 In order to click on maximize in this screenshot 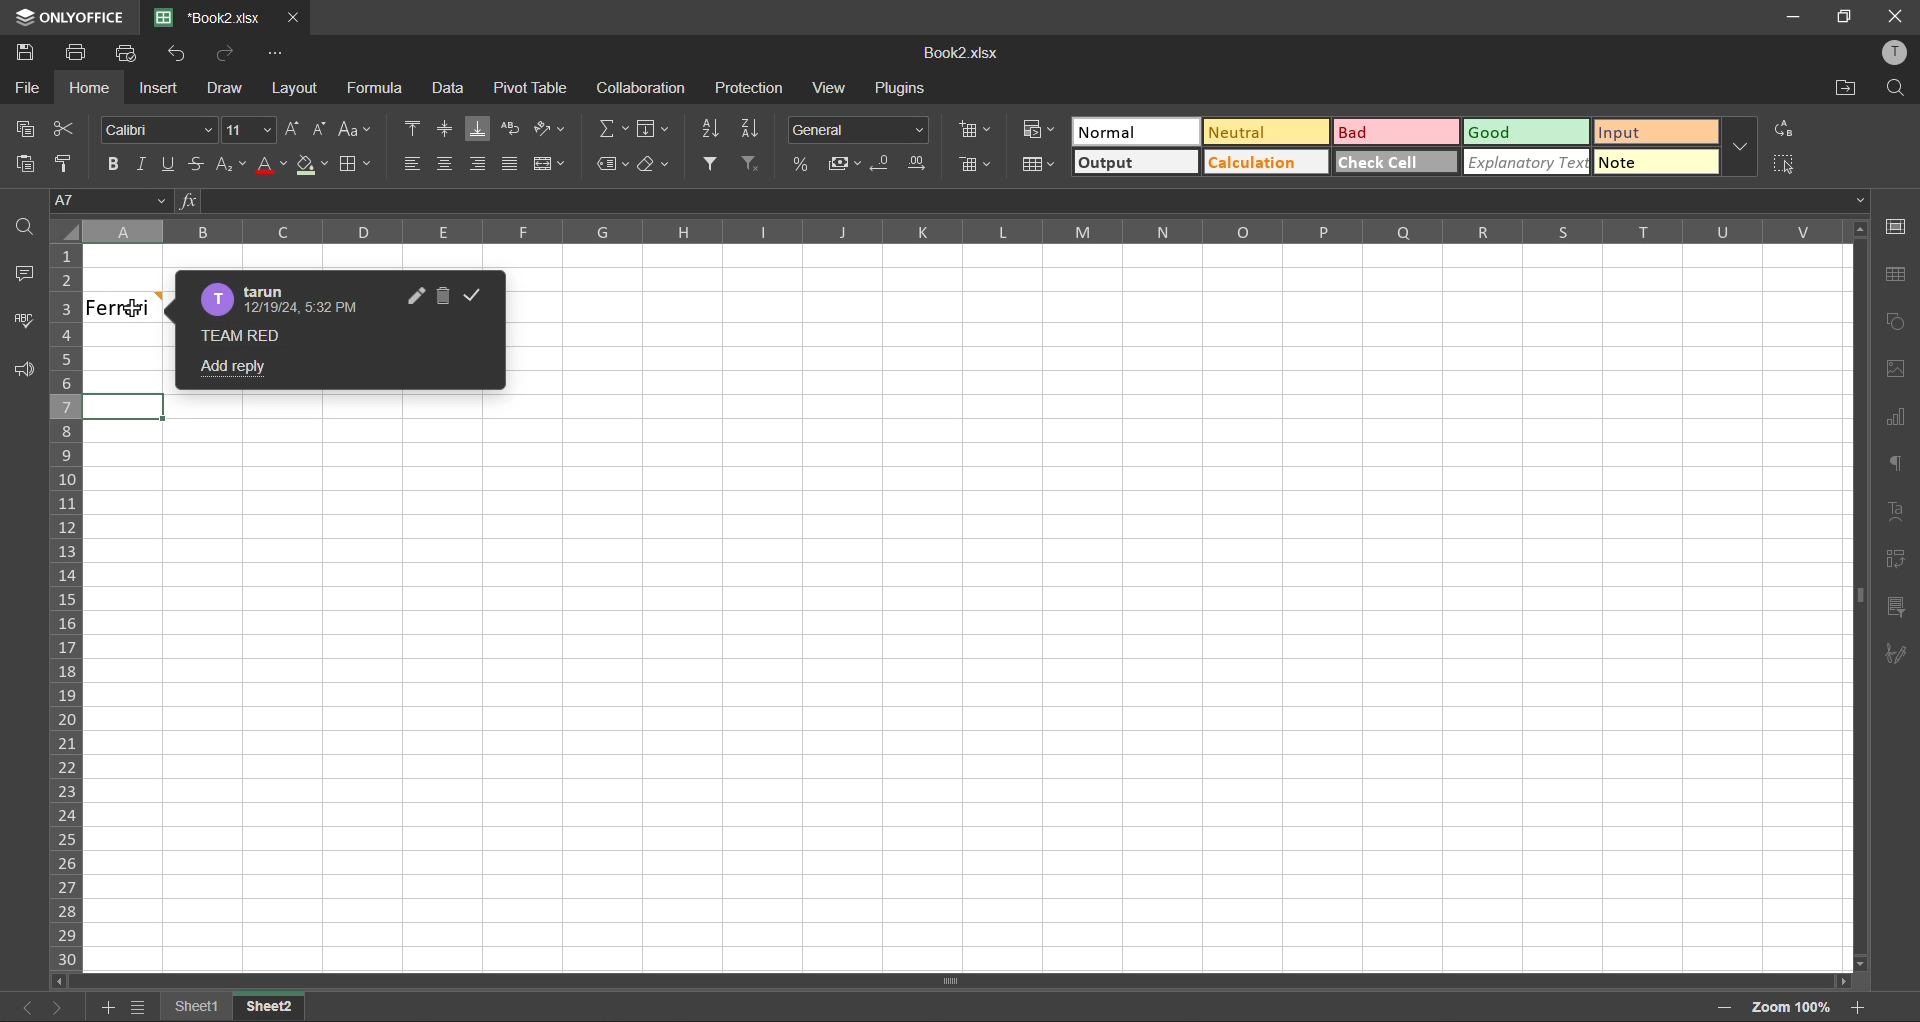, I will do `click(1842, 17)`.